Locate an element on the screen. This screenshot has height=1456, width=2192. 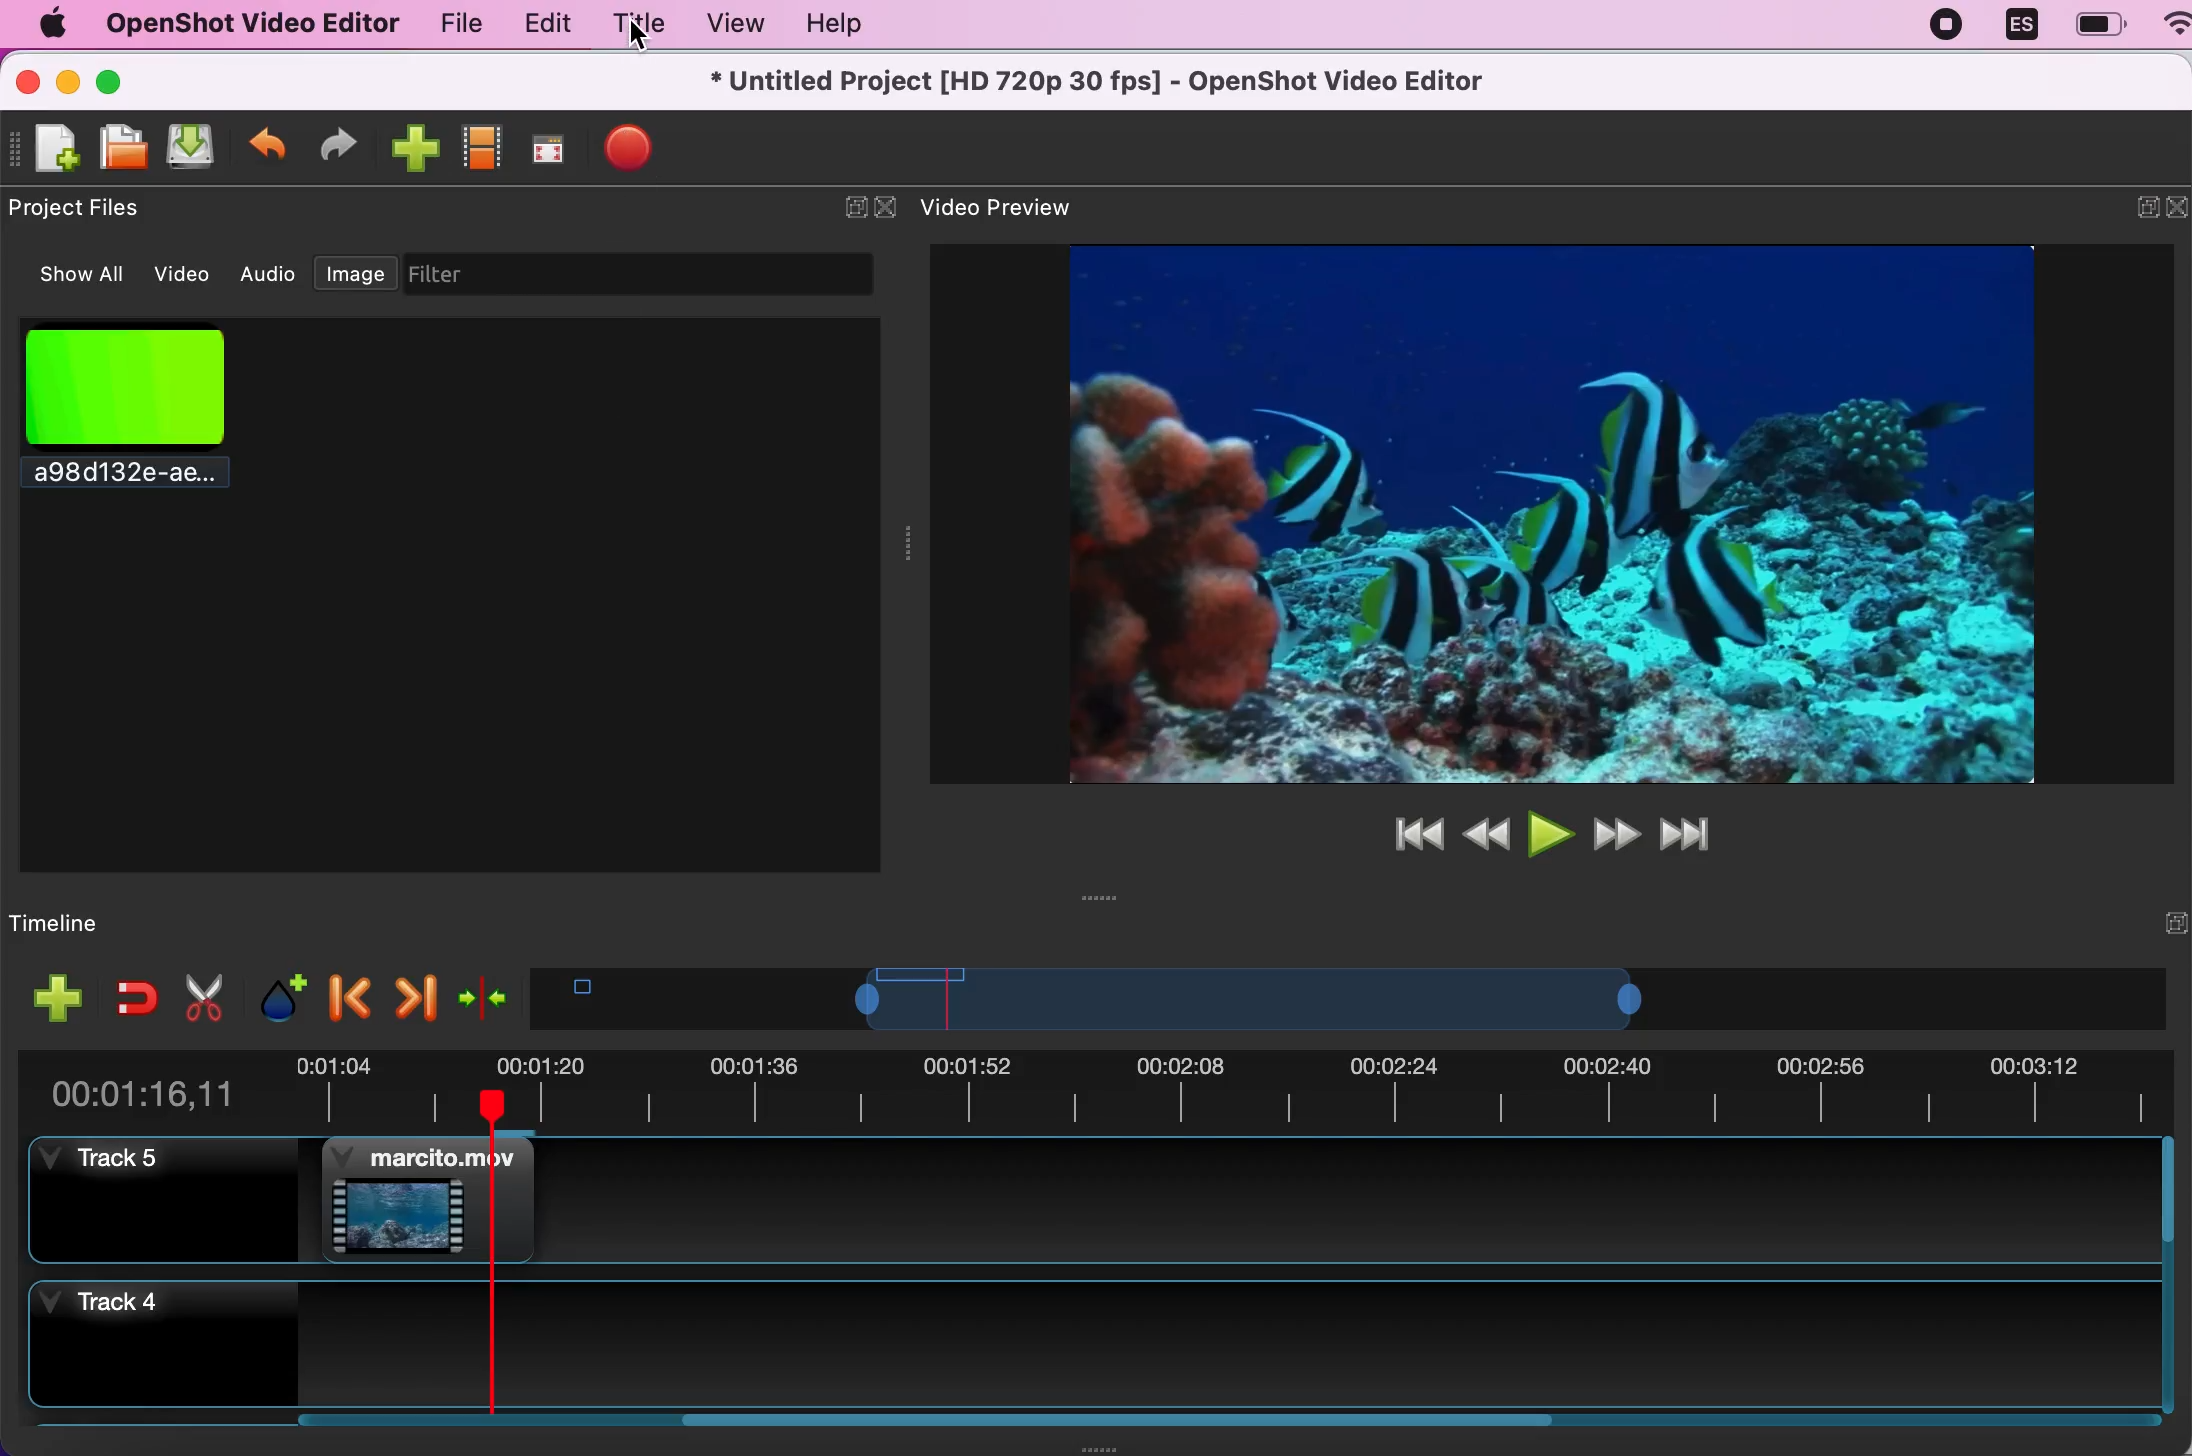
hide/expand is located at coordinates (840, 199).